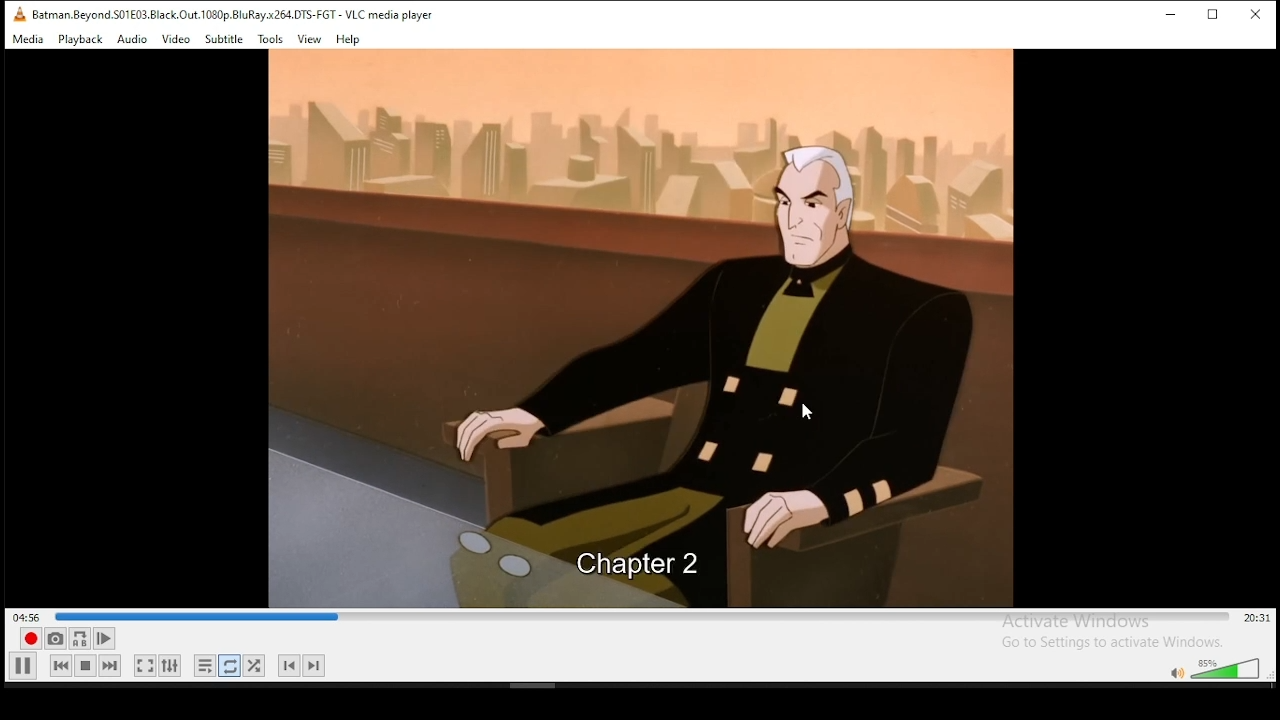 The width and height of the screenshot is (1280, 720). I want to click on Audio, so click(132, 41).